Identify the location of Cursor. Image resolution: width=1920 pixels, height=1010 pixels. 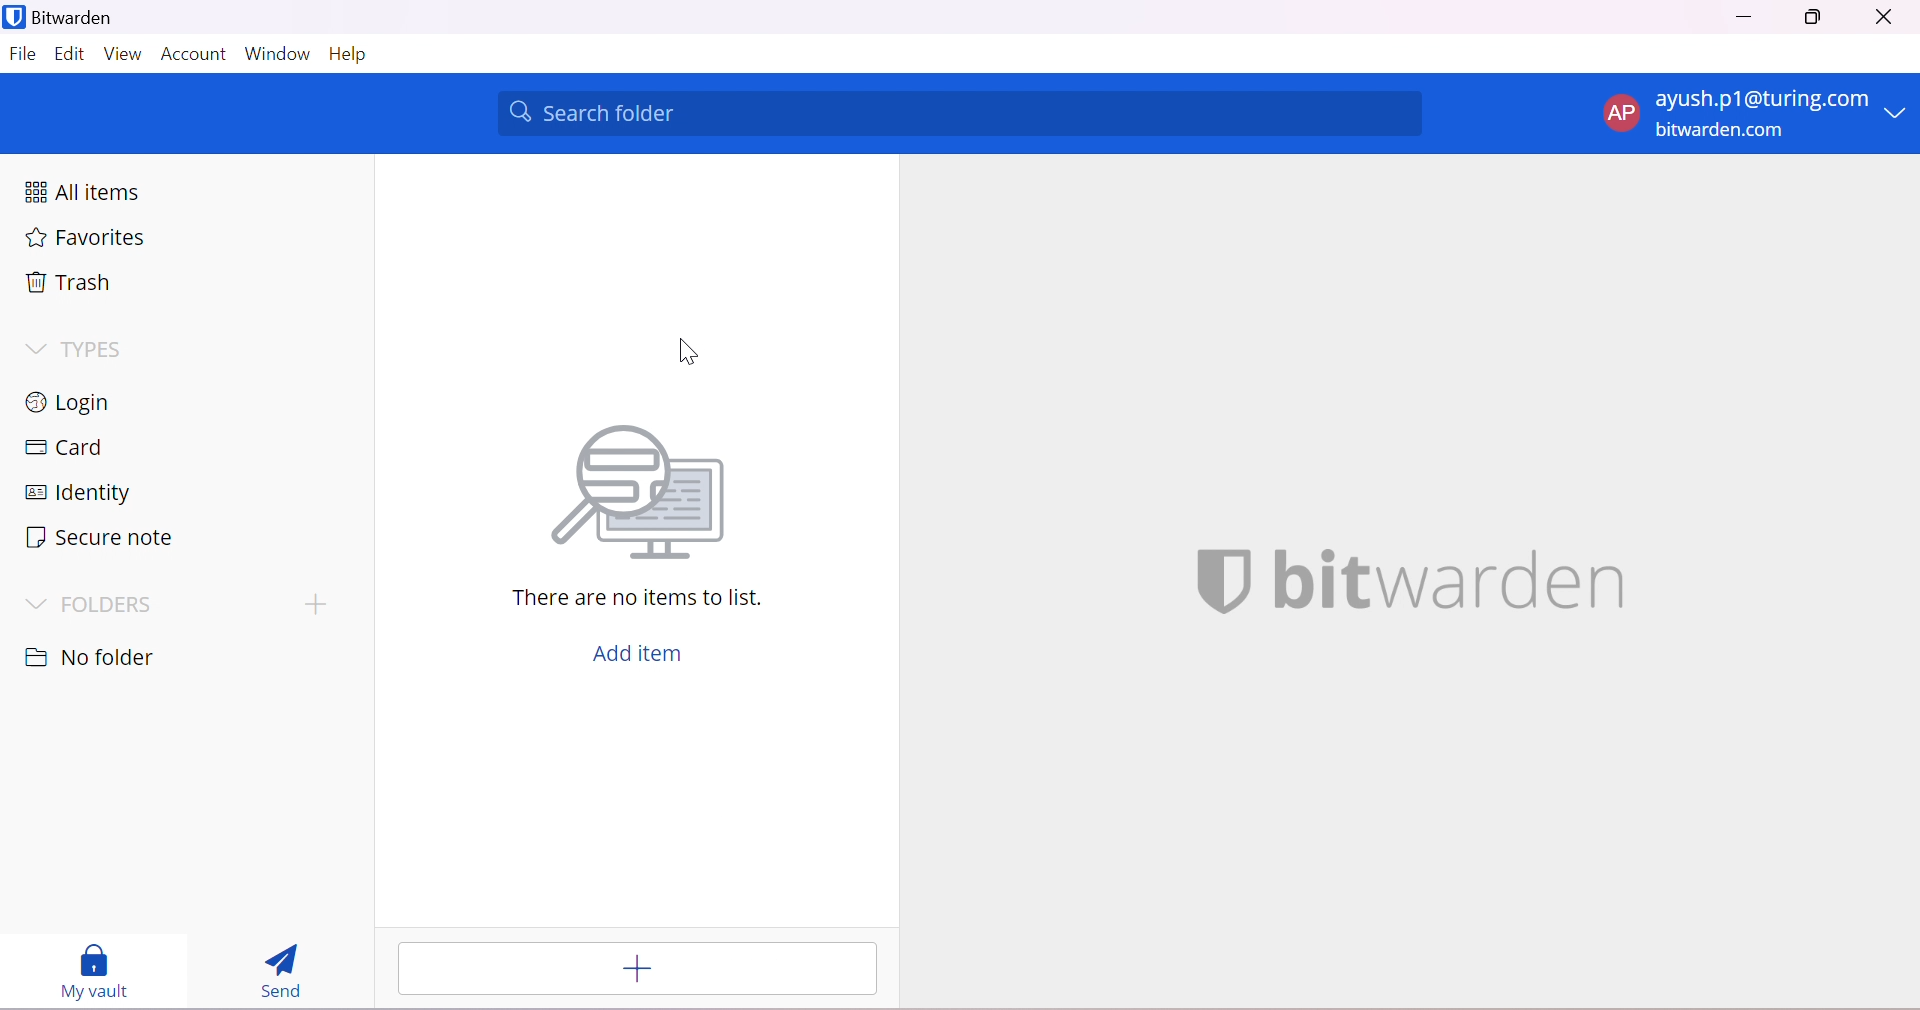
(688, 351).